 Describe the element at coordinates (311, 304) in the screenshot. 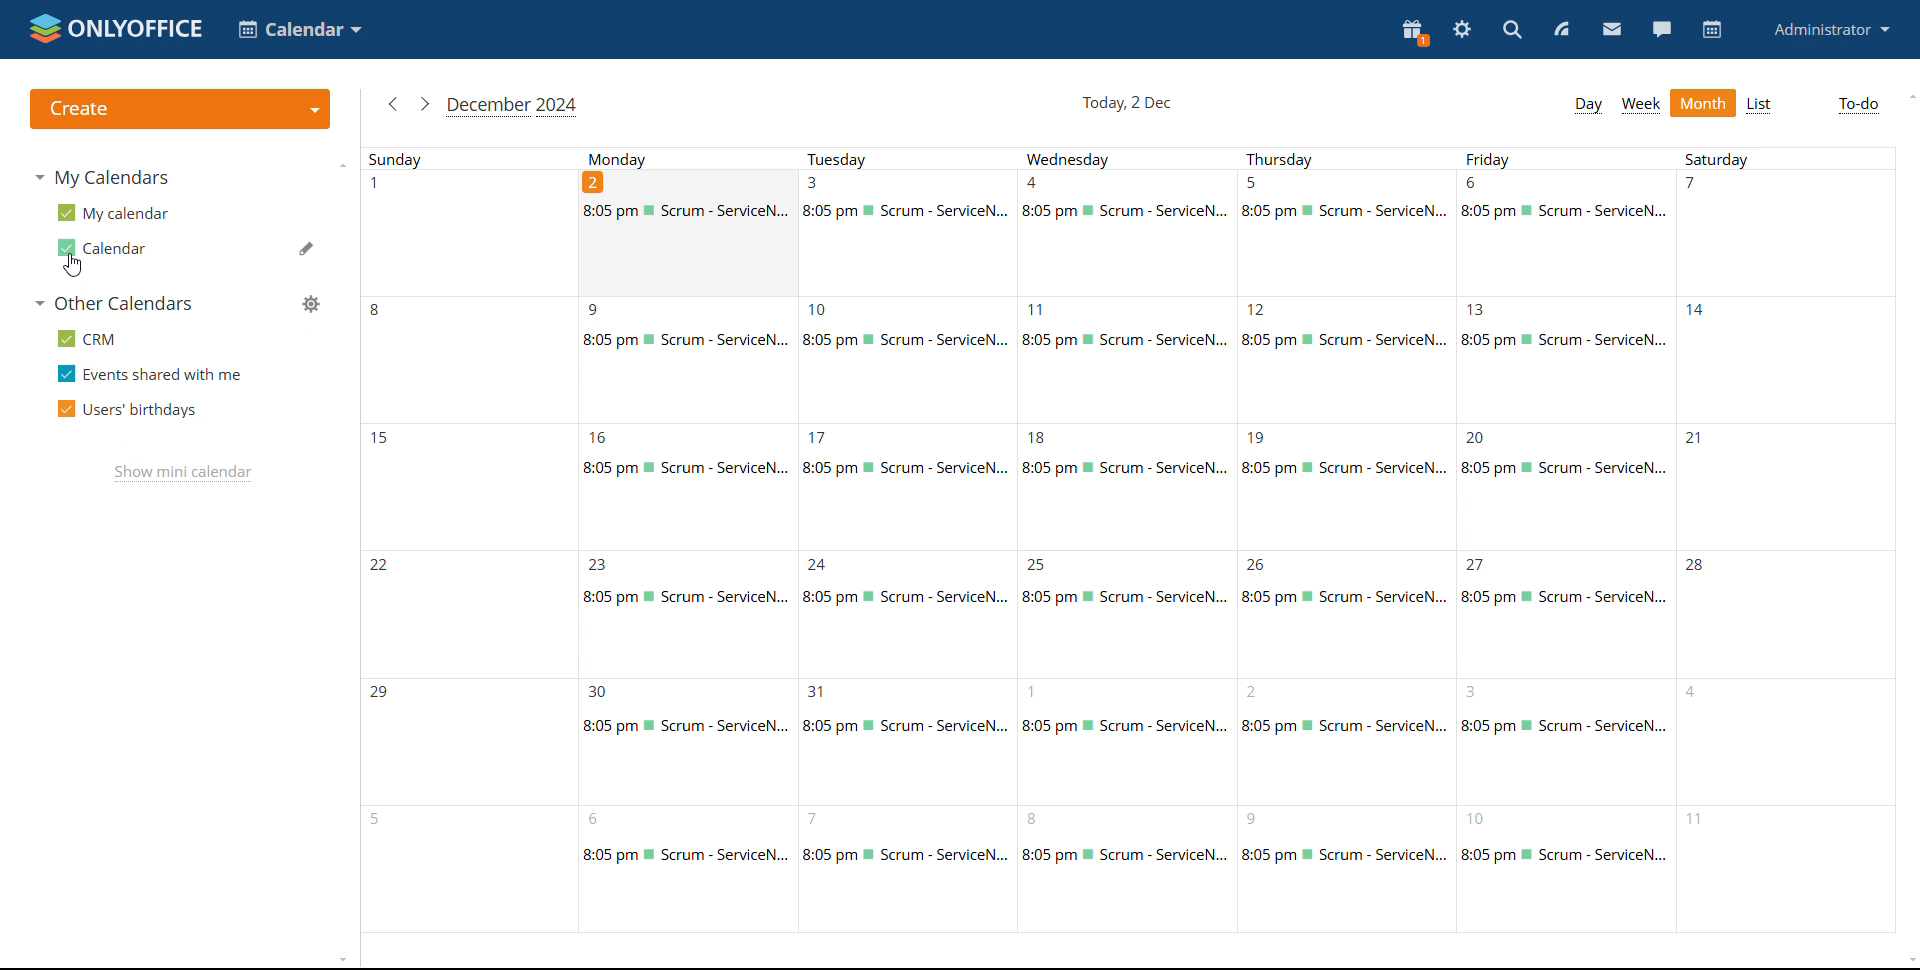

I see `manage` at that location.